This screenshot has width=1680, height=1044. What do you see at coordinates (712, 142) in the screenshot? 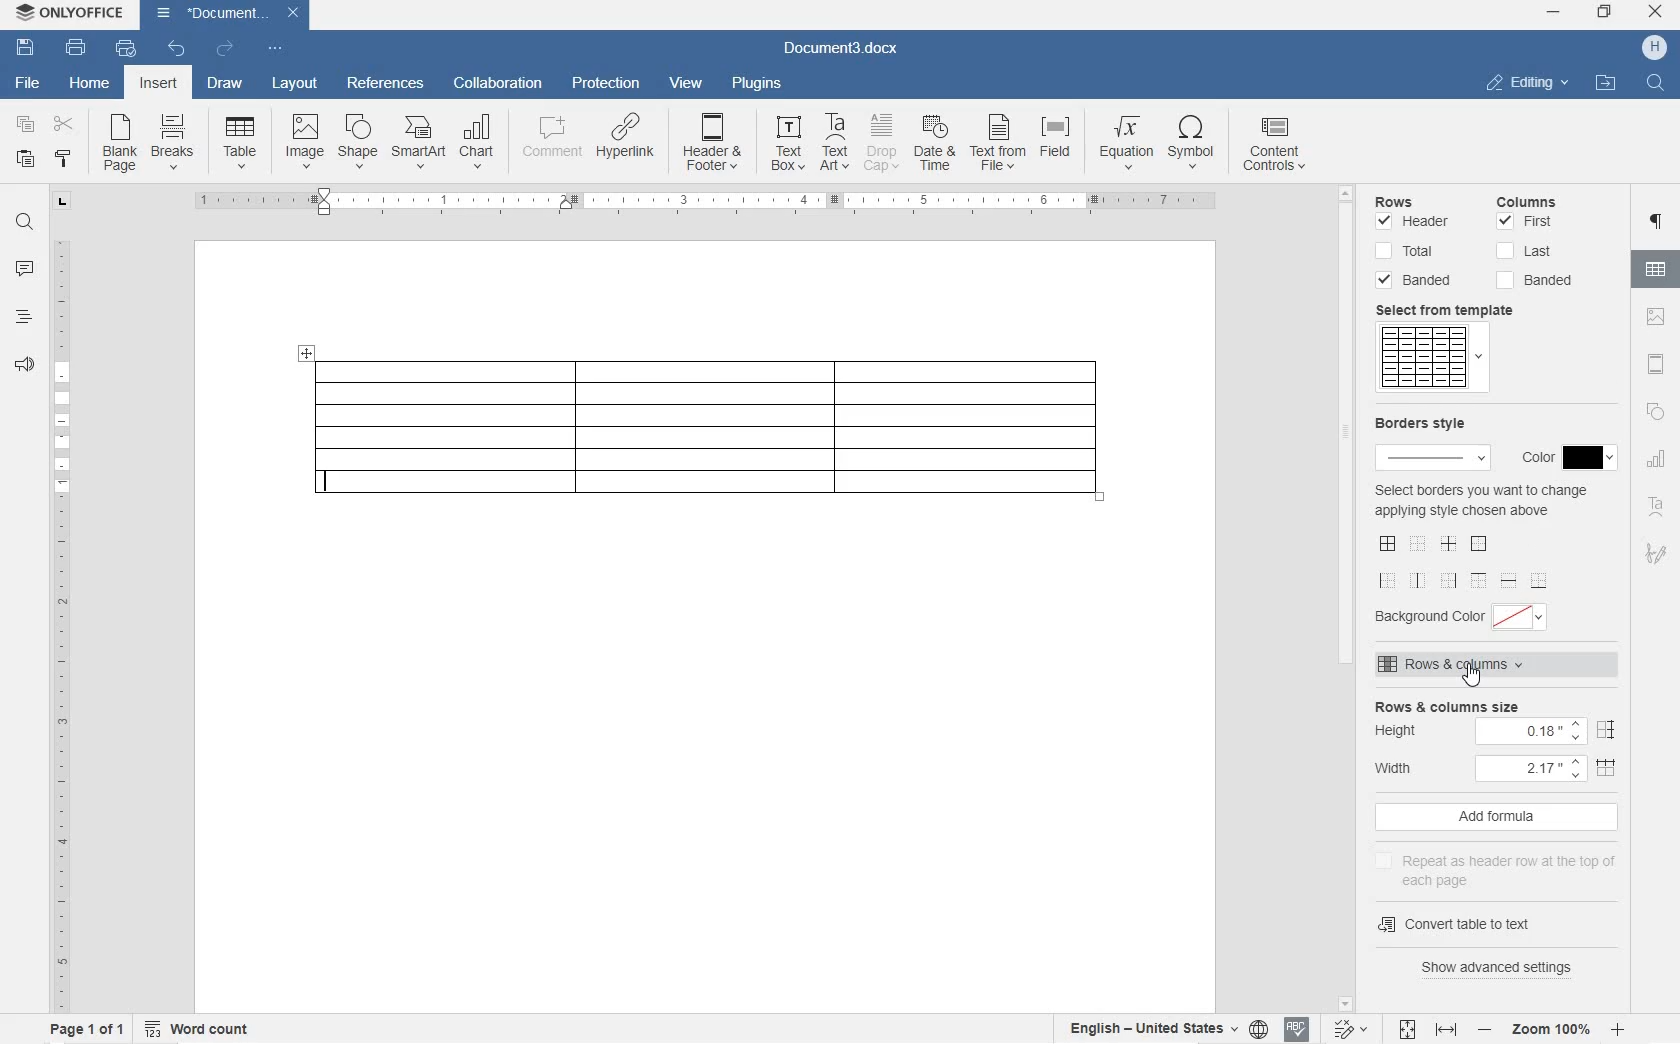
I see `HEADER & FOOTER` at bounding box center [712, 142].